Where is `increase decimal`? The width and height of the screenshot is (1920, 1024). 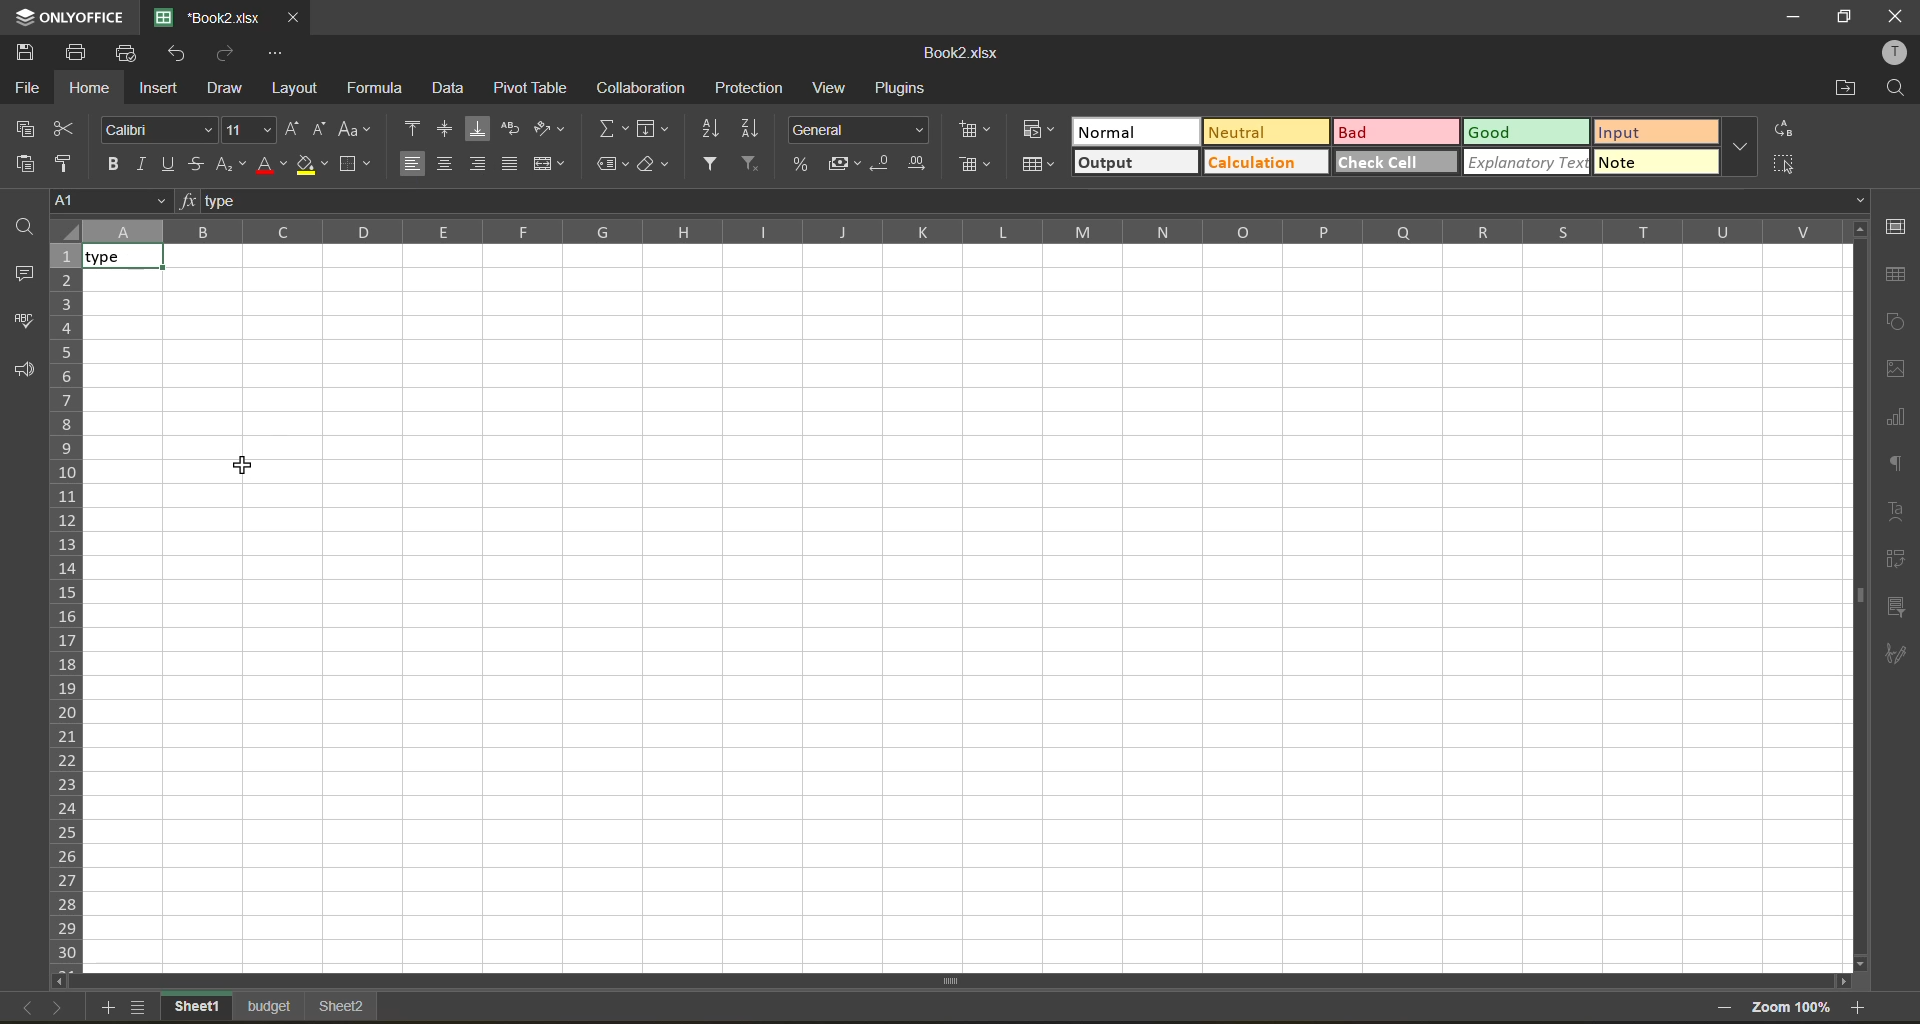 increase decimal is located at coordinates (920, 166).